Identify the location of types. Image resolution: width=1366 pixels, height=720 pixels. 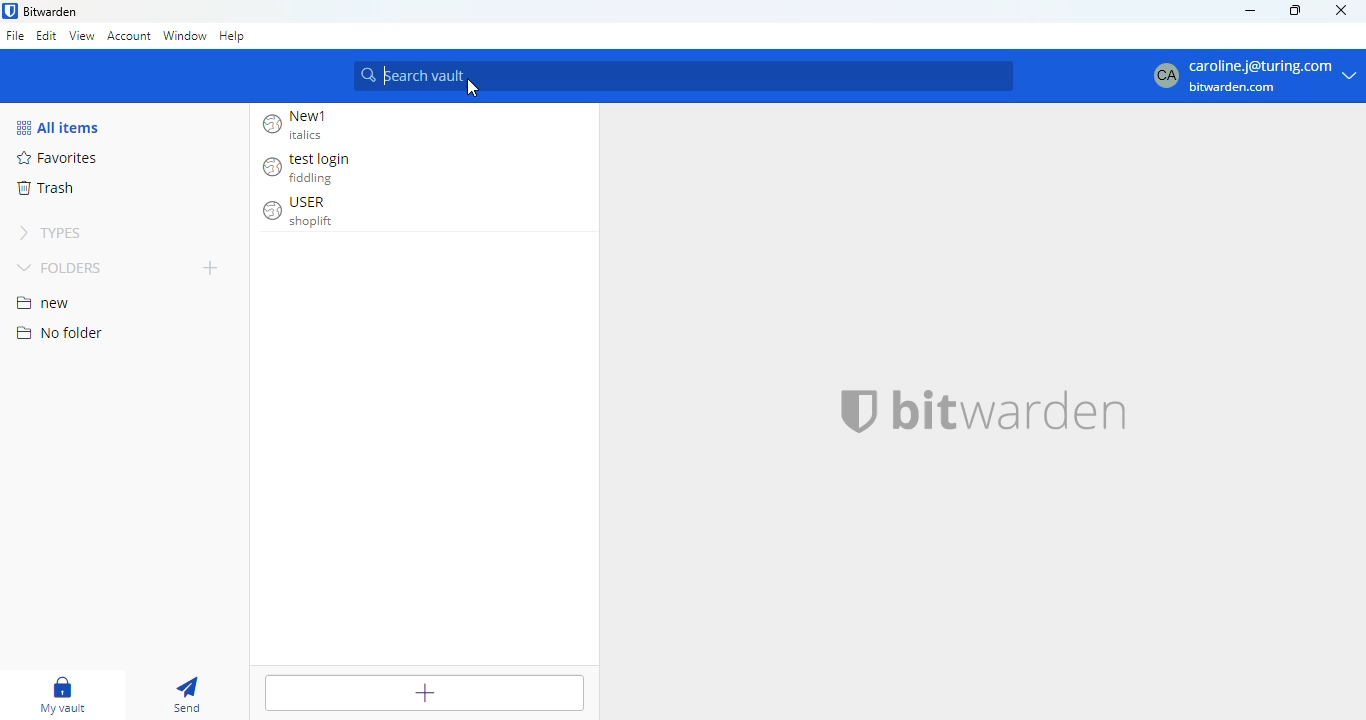
(54, 233).